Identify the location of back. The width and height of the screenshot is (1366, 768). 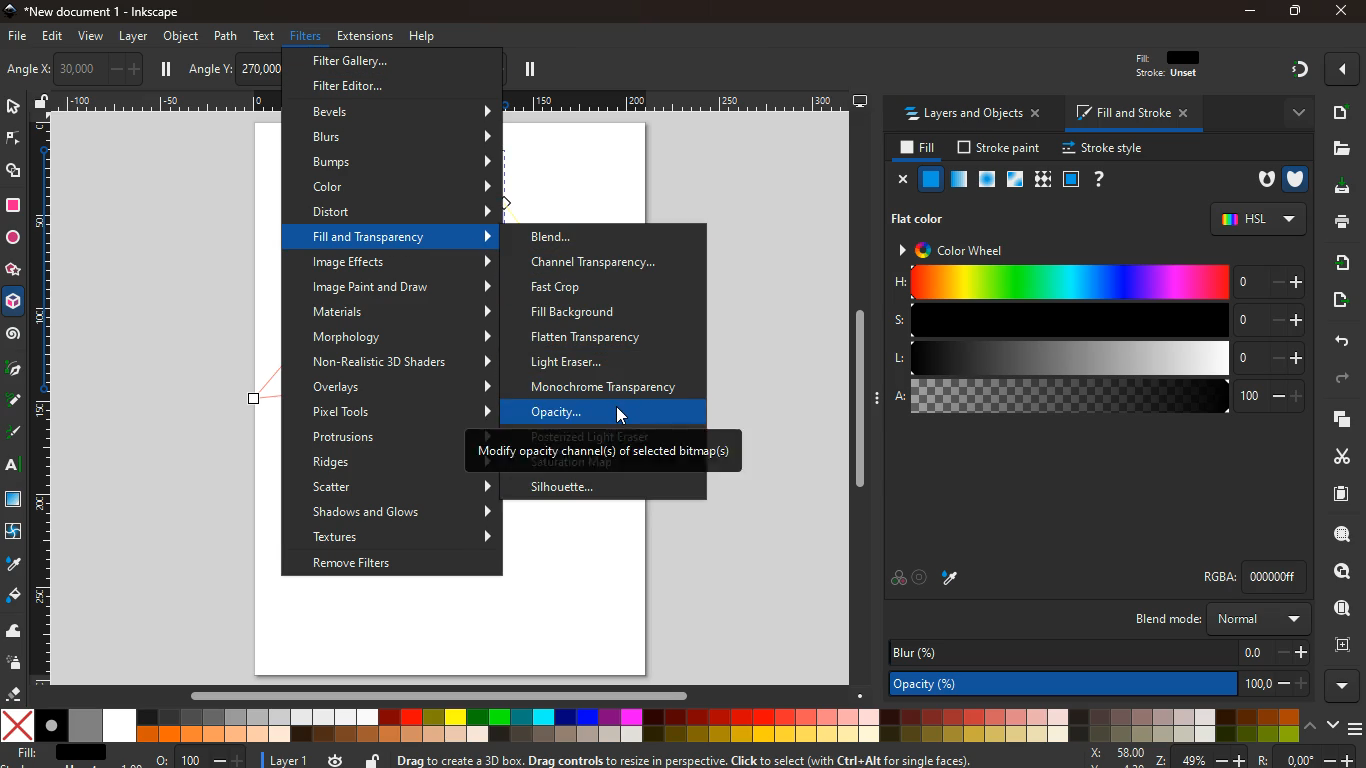
(1340, 340).